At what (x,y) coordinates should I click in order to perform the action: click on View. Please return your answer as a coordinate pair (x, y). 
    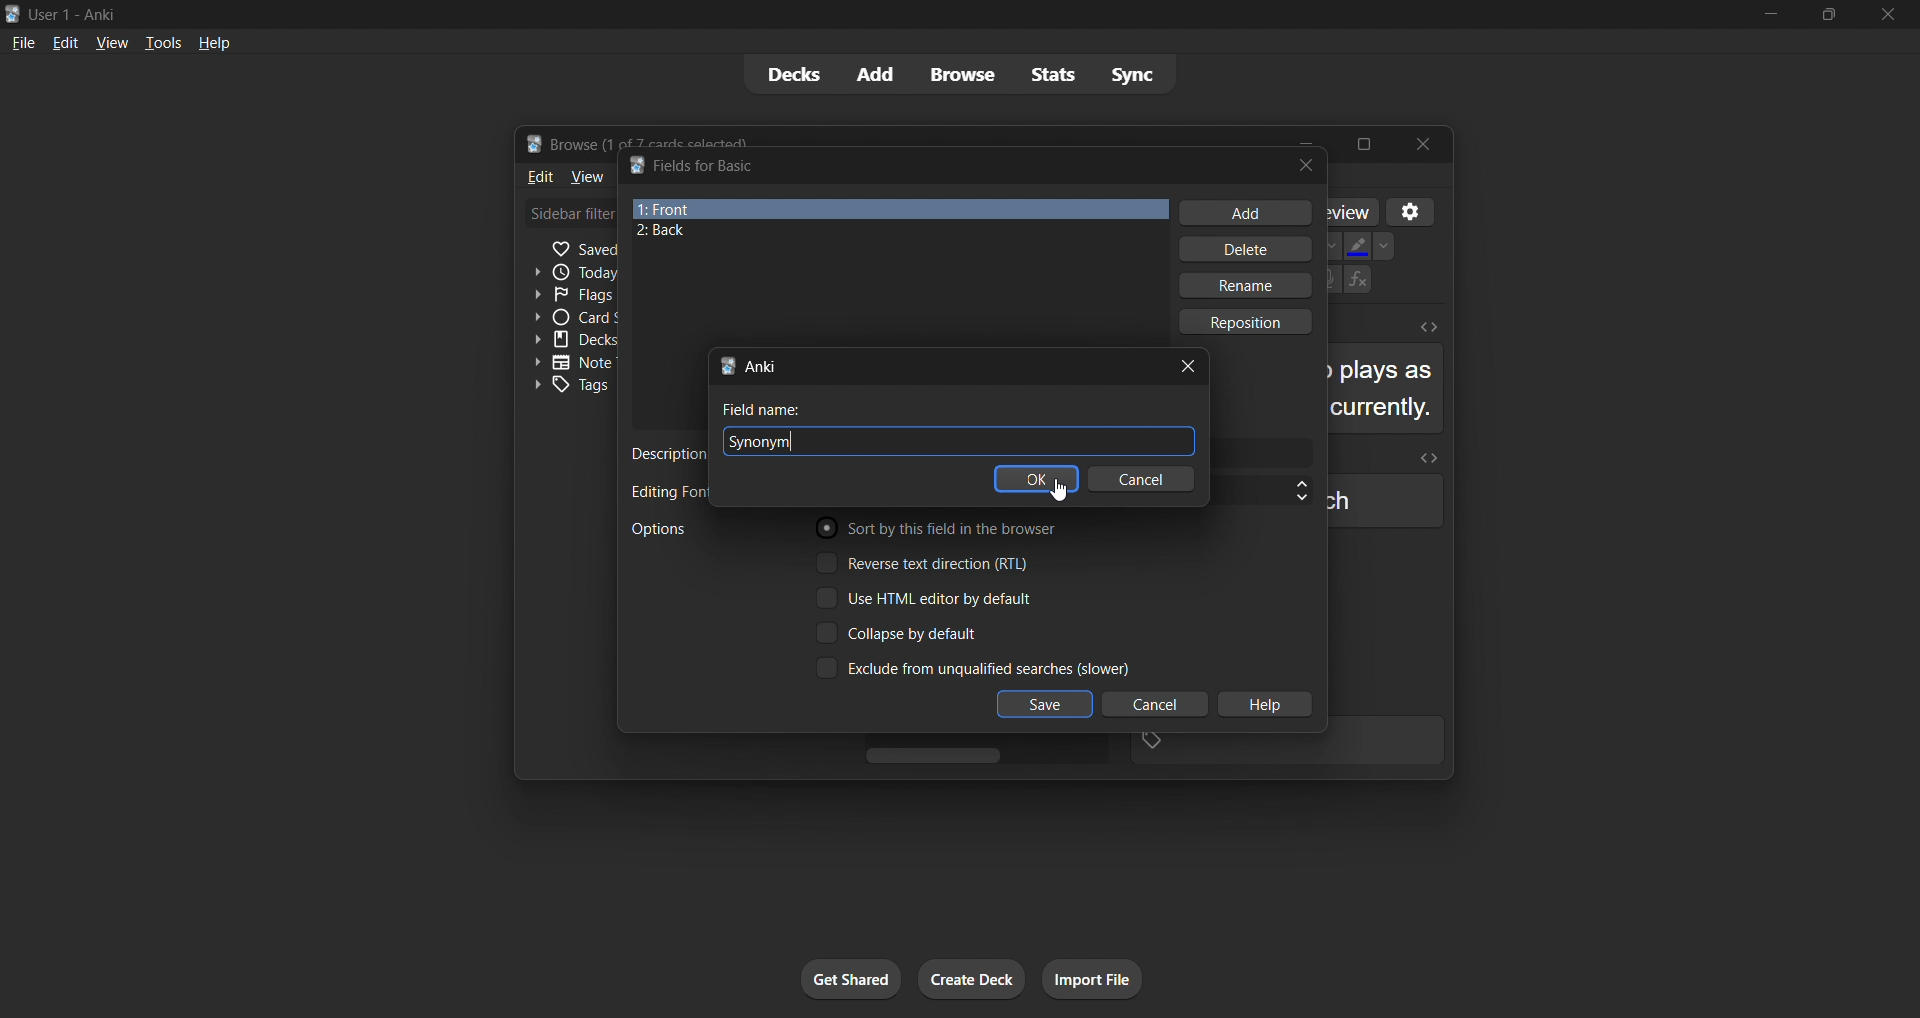
    Looking at the image, I should click on (588, 178).